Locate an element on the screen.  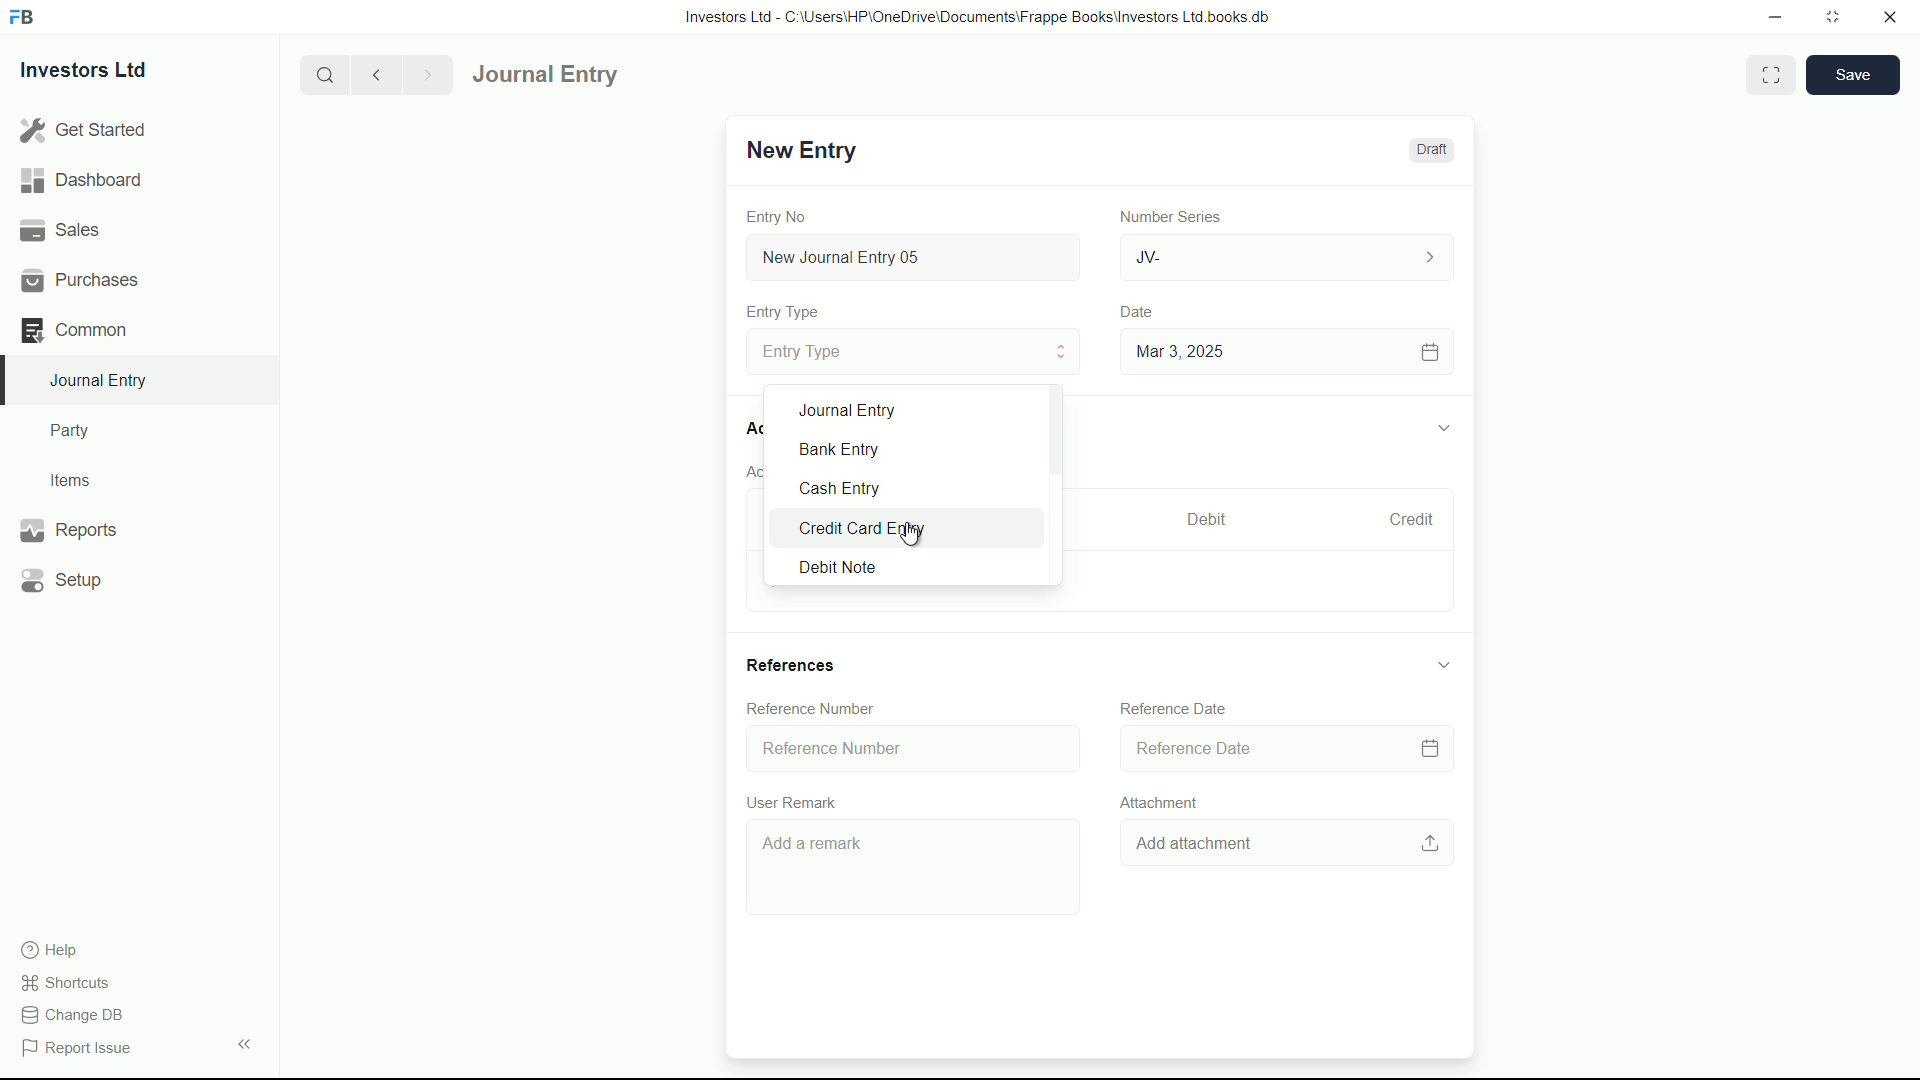
journal lentry is located at coordinates (603, 75).